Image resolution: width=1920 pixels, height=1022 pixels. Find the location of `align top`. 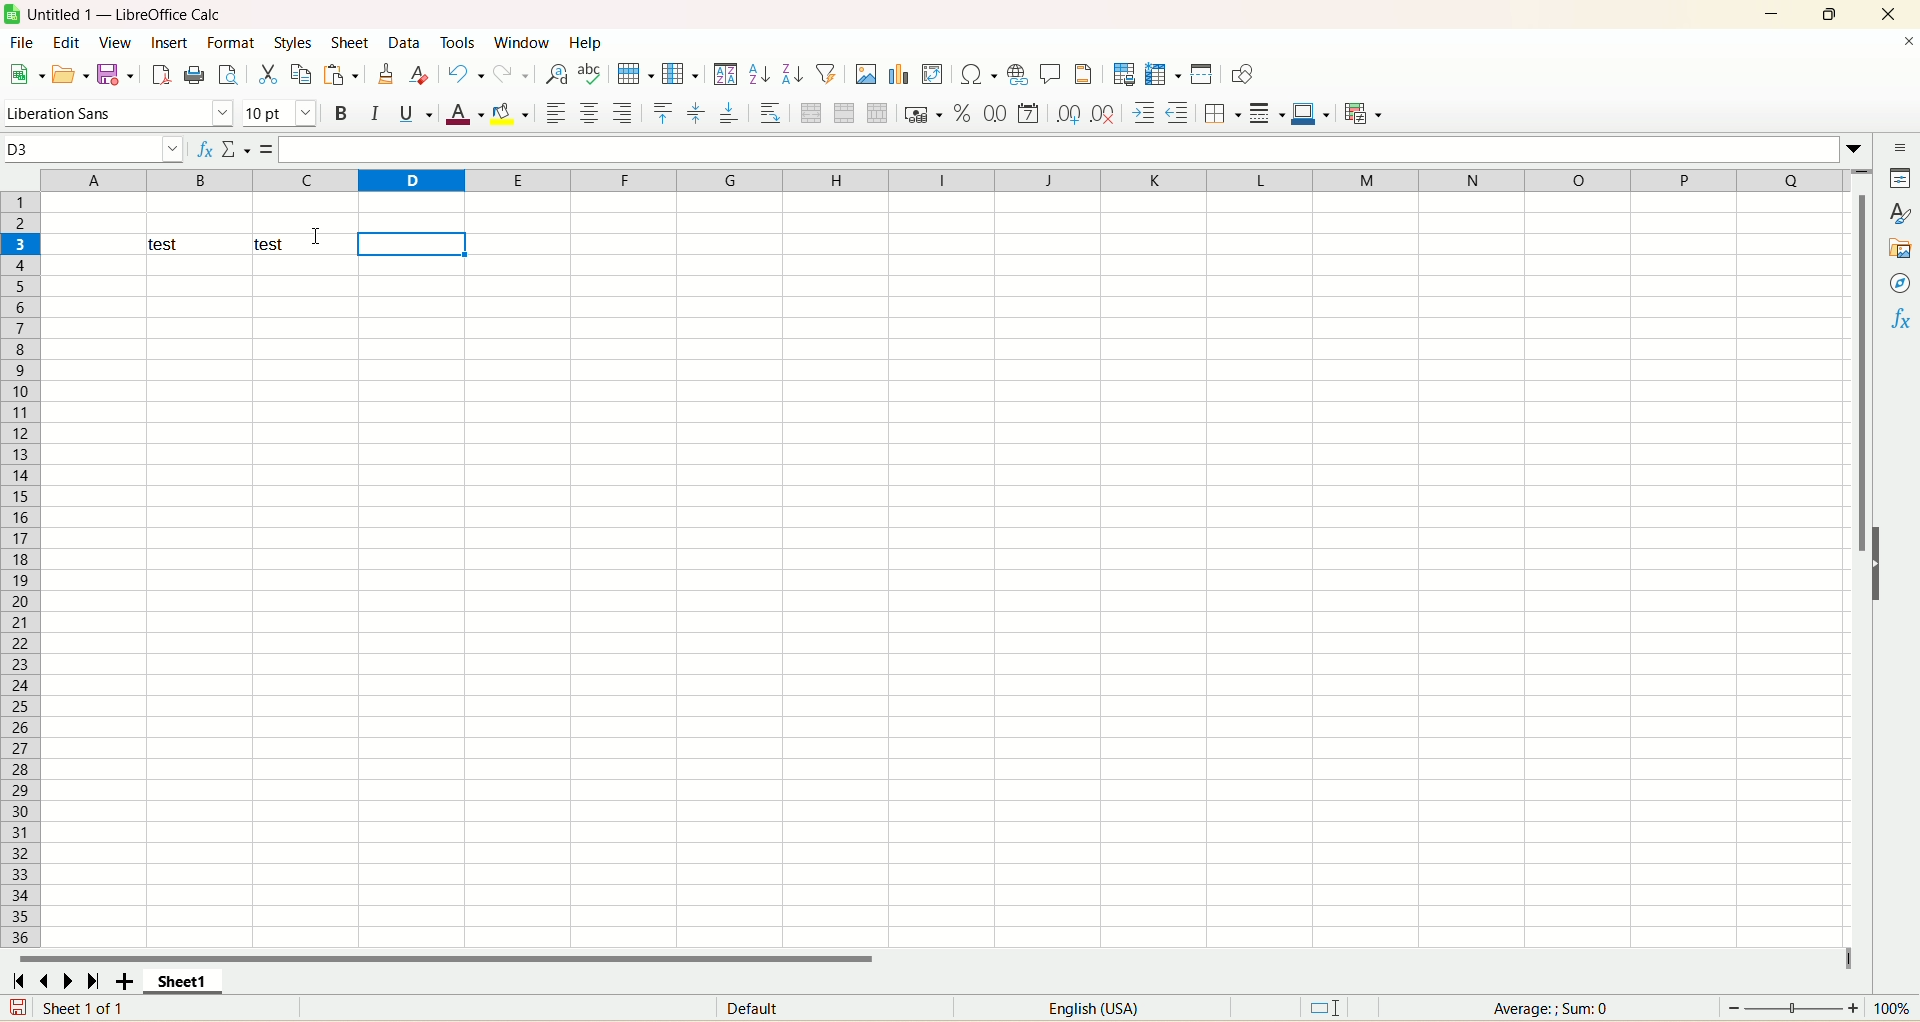

align top is located at coordinates (663, 113).